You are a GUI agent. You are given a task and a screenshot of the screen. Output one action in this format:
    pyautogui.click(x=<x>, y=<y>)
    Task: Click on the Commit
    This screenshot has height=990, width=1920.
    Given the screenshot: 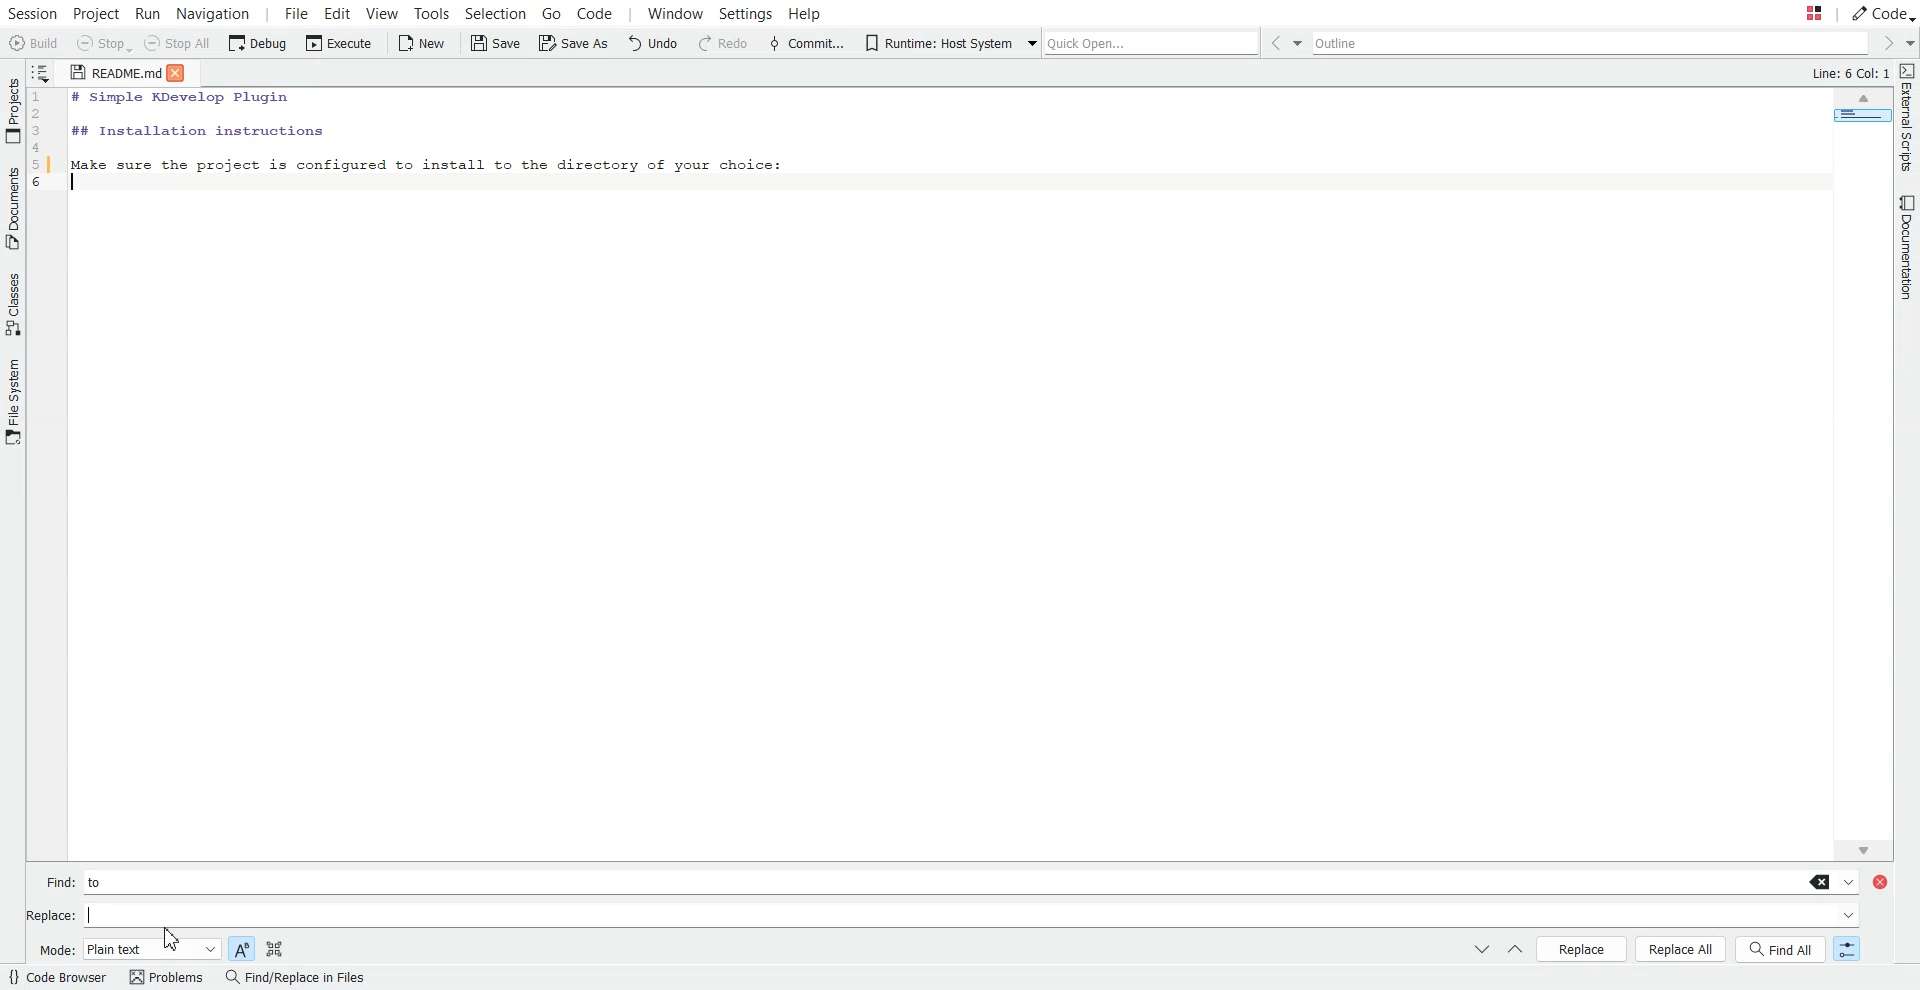 What is the action you would take?
    pyautogui.click(x=806, y=43)
    